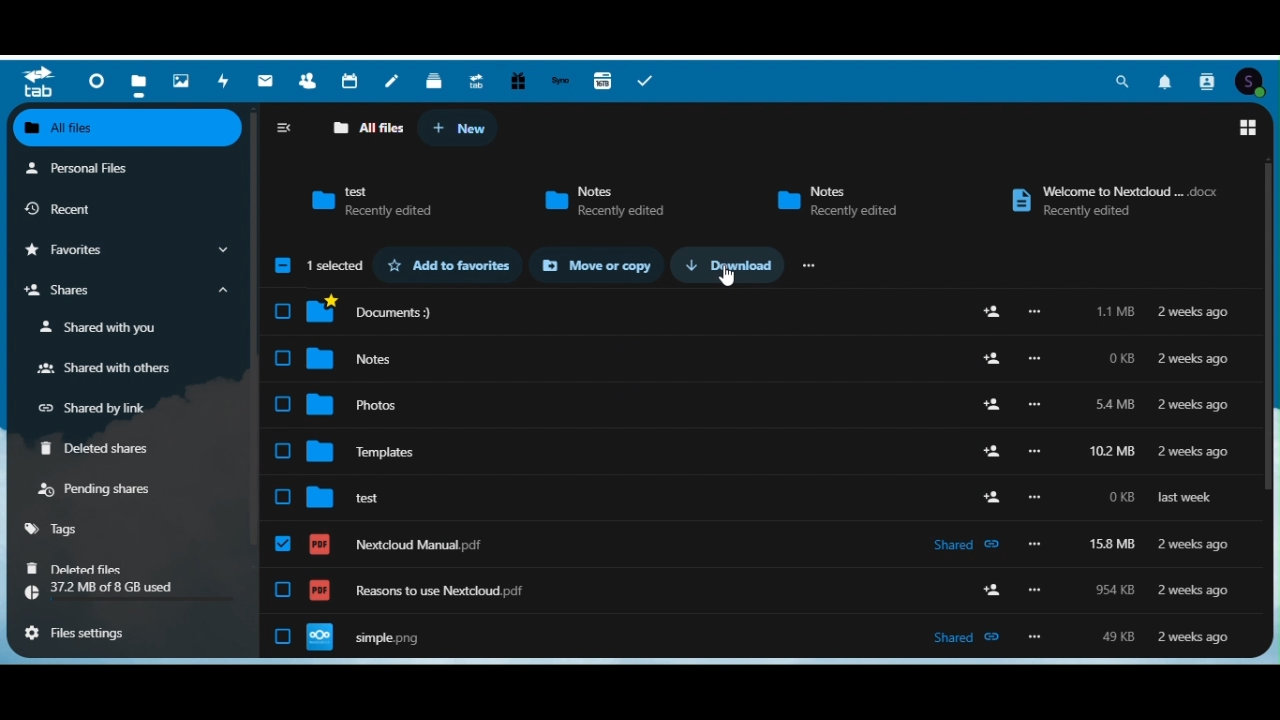 The image size is (1280, 720). Describe the element at coordinates (1167, 80) in the screenshot. I see `Notifications` at that location.